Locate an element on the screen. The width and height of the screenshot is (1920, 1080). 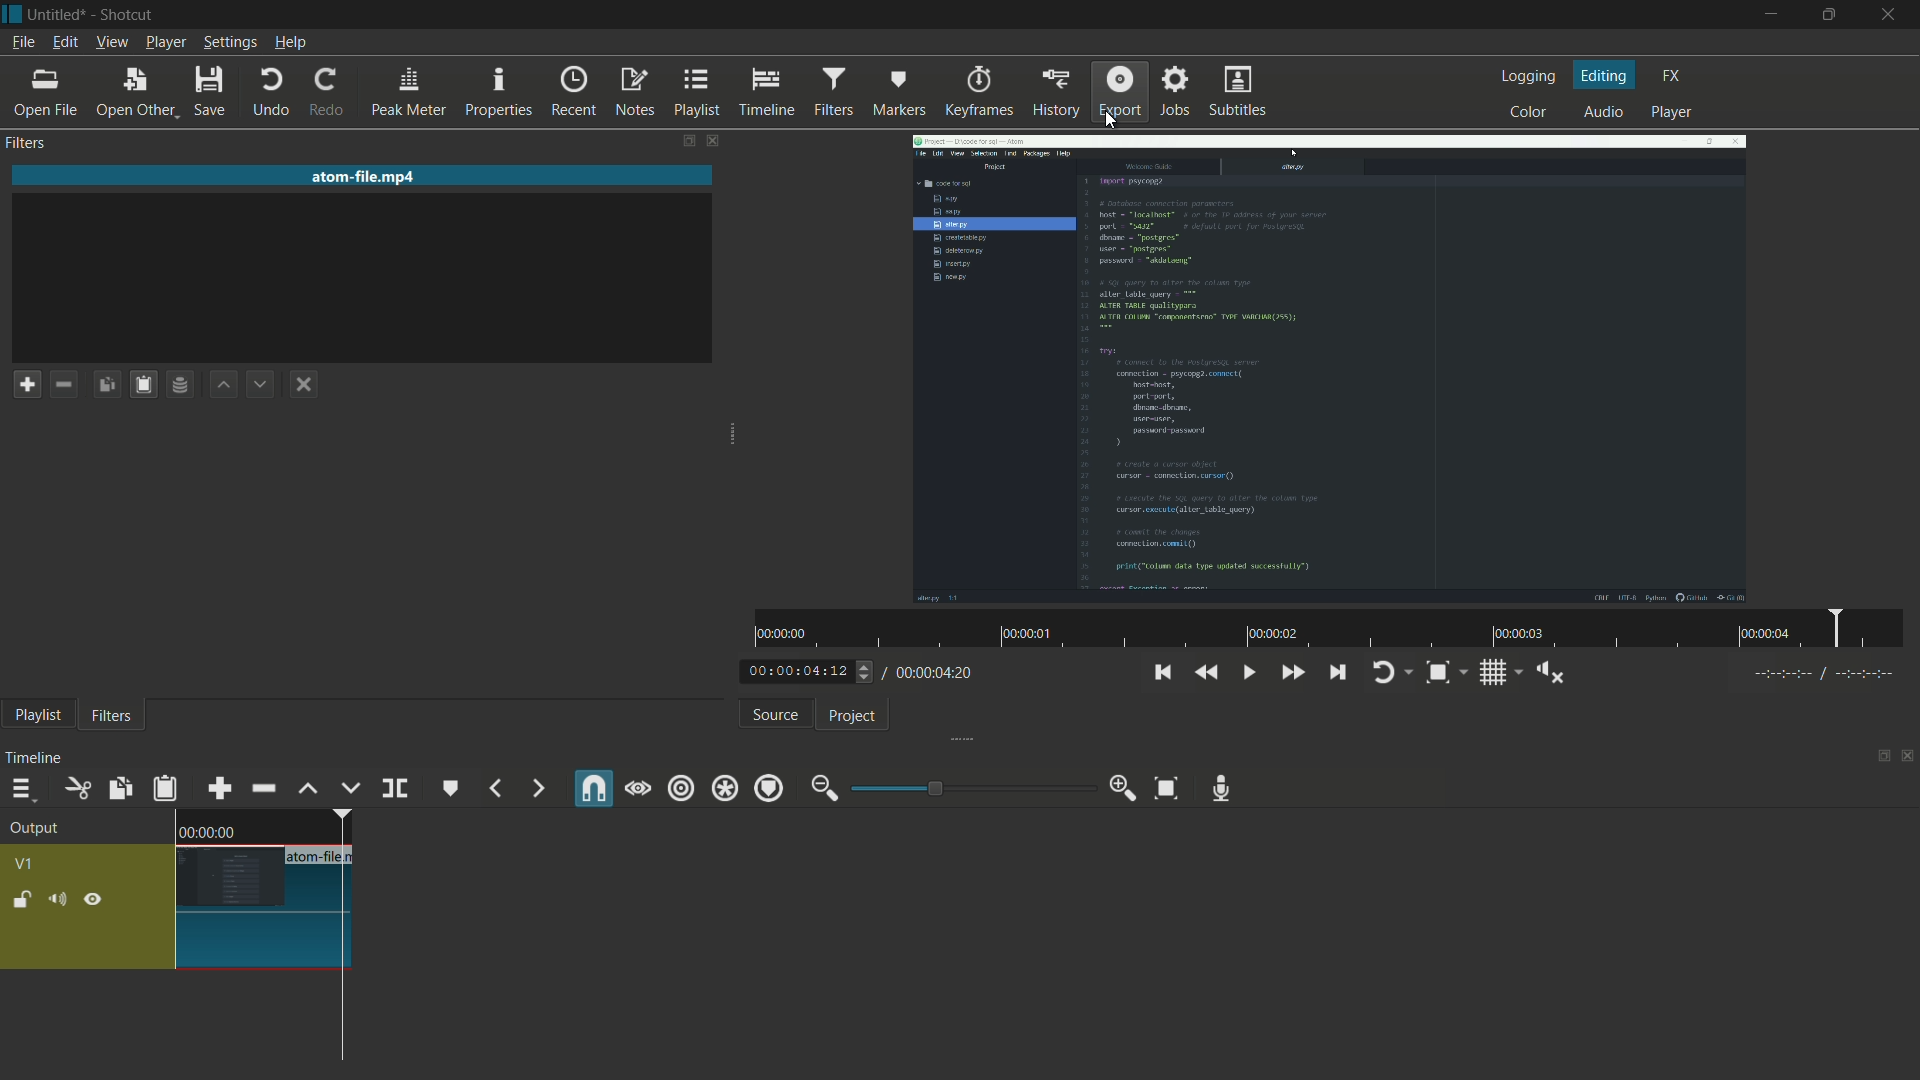
toggle play or pause is located at coordinates (1250, 673).